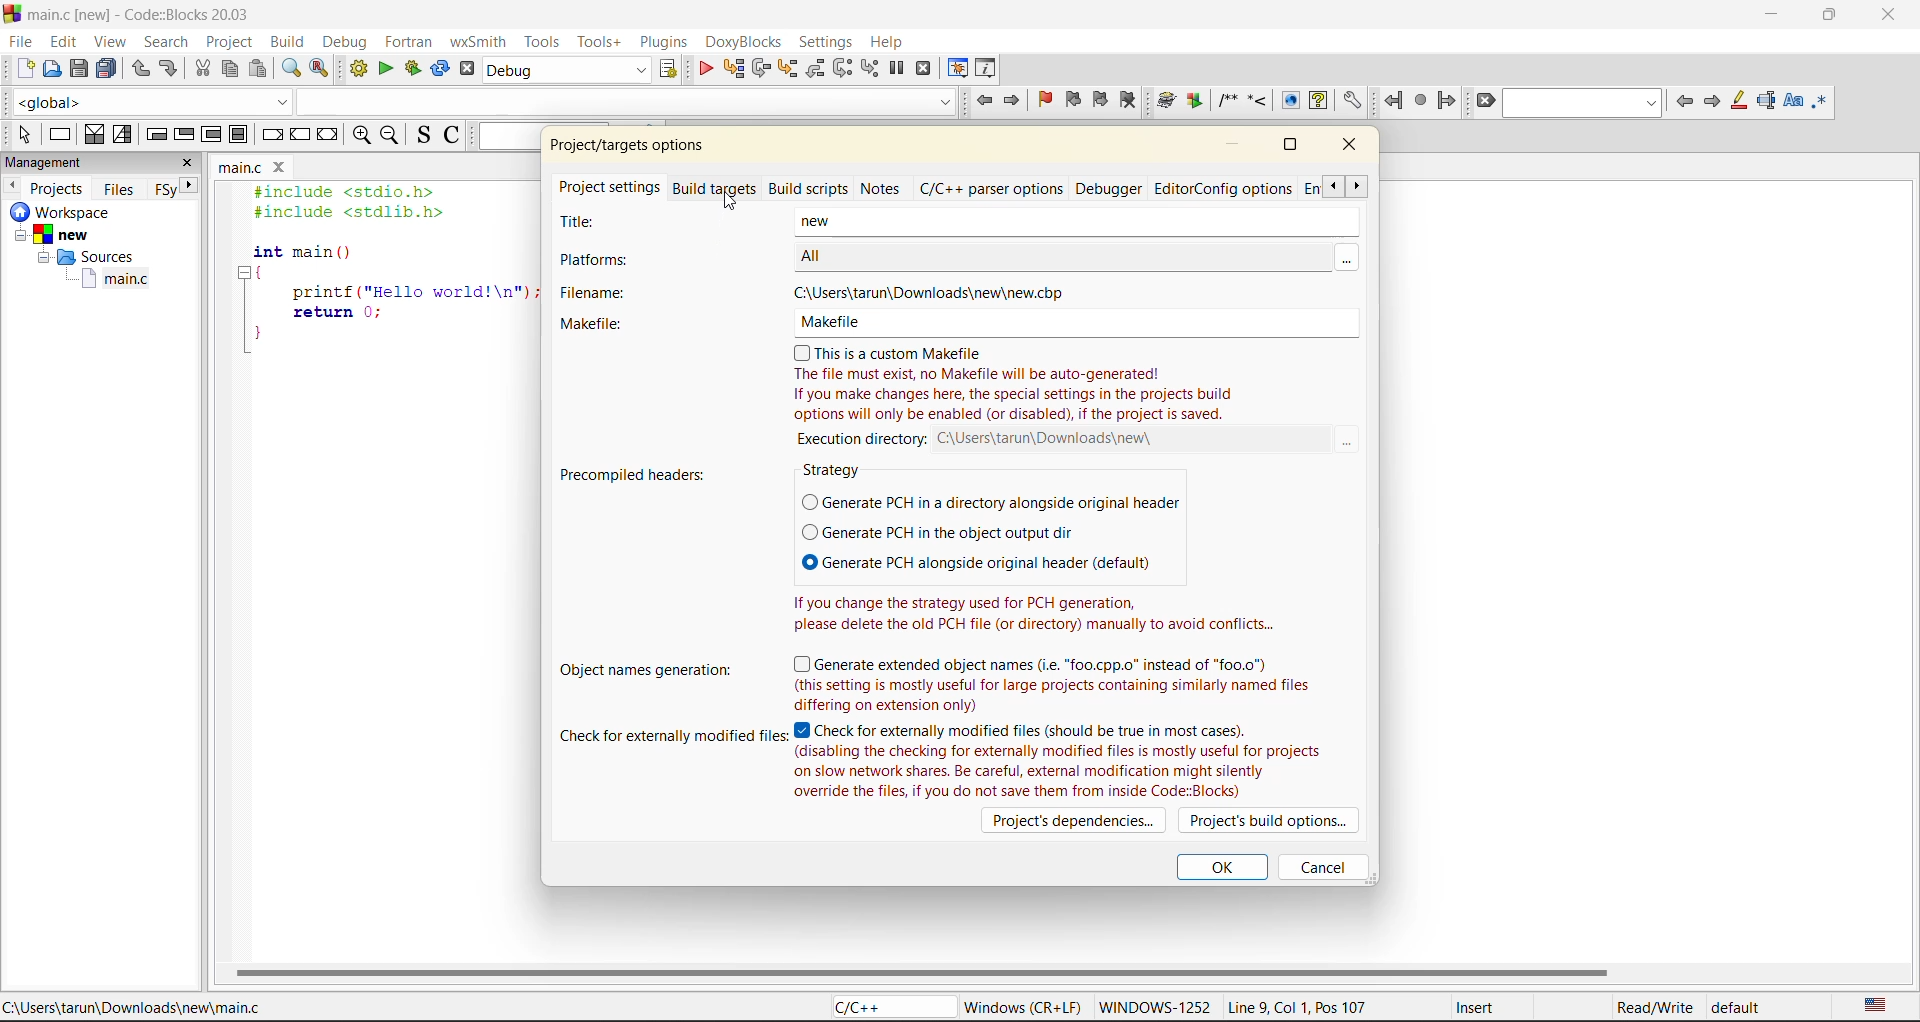 The height and width of the screenshot is (1022, 1920). Describe the element at coordinates (1111, 188) in the screenshot. I see `debugger` at that location.